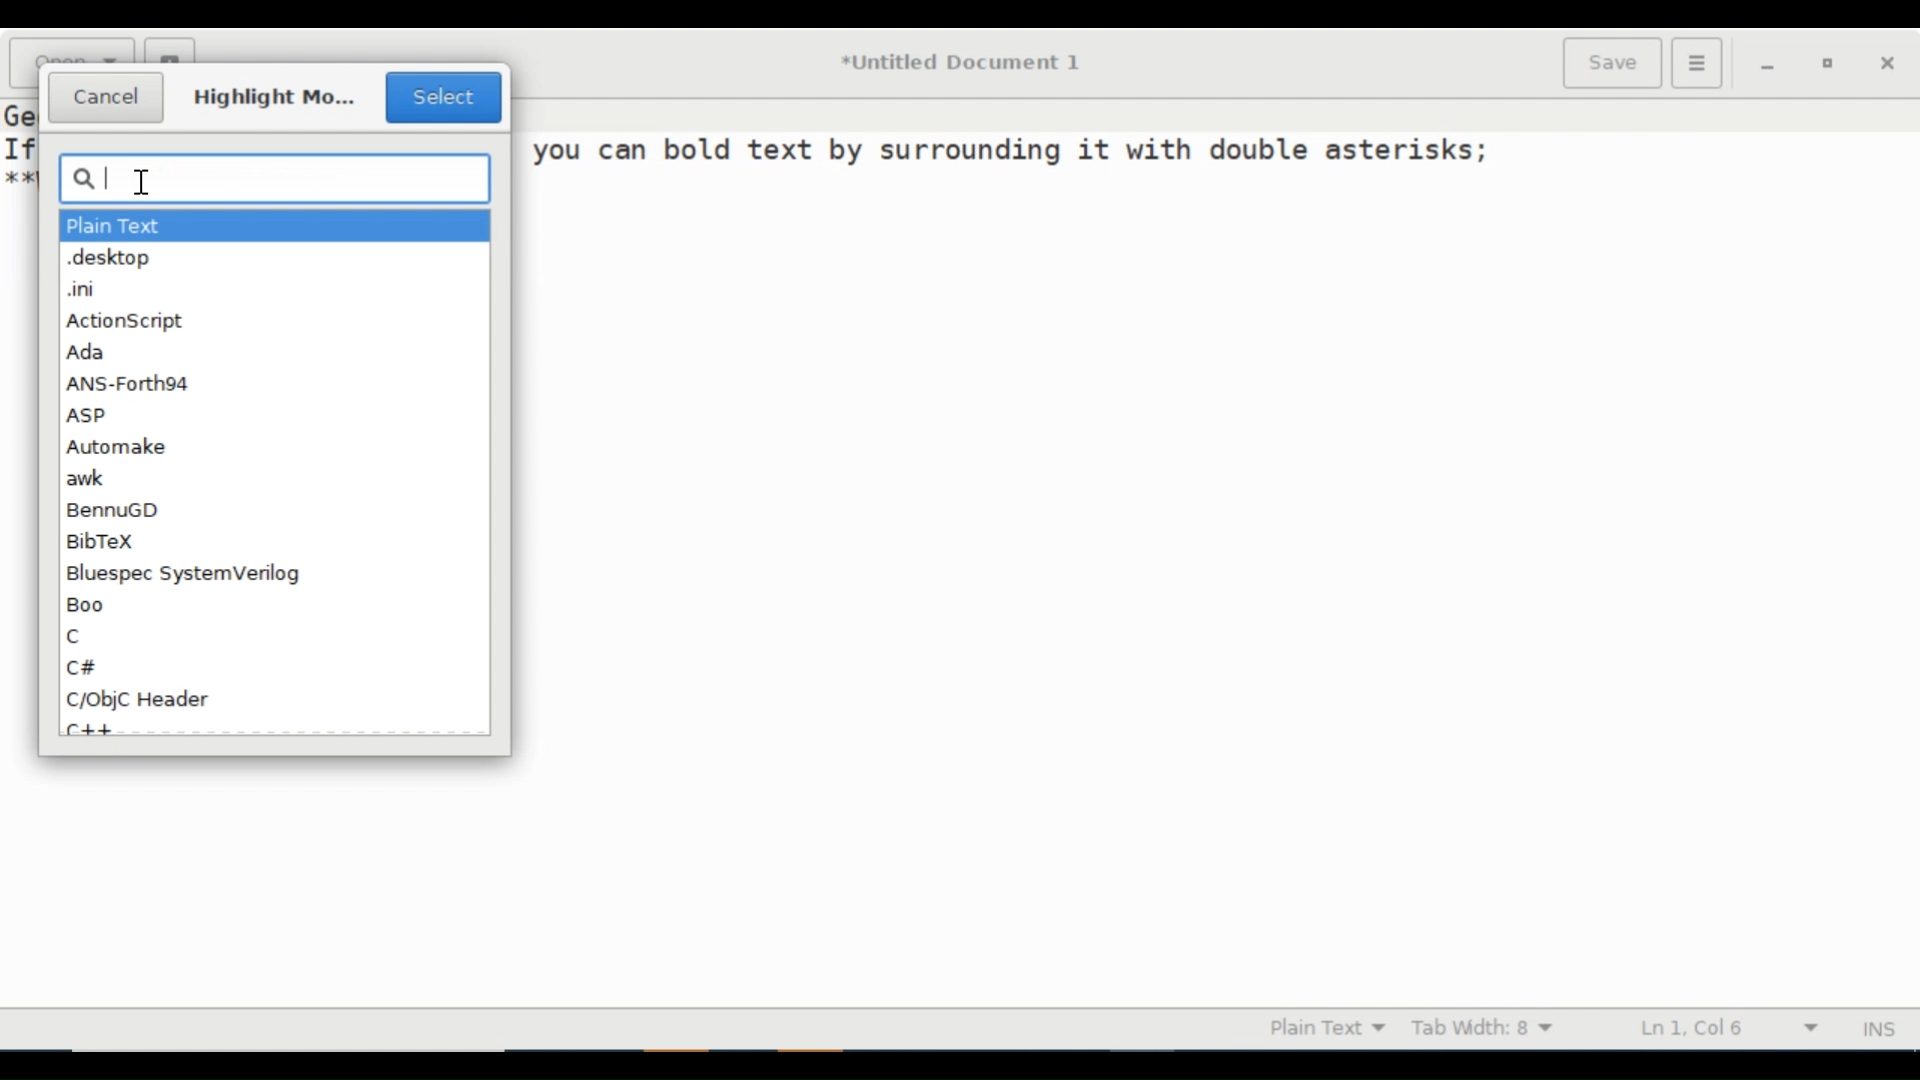 The image size is (1920, 1080). Describe the element at coordinates (1695, 62) in the screenshot. I see `Application menu` at that location.